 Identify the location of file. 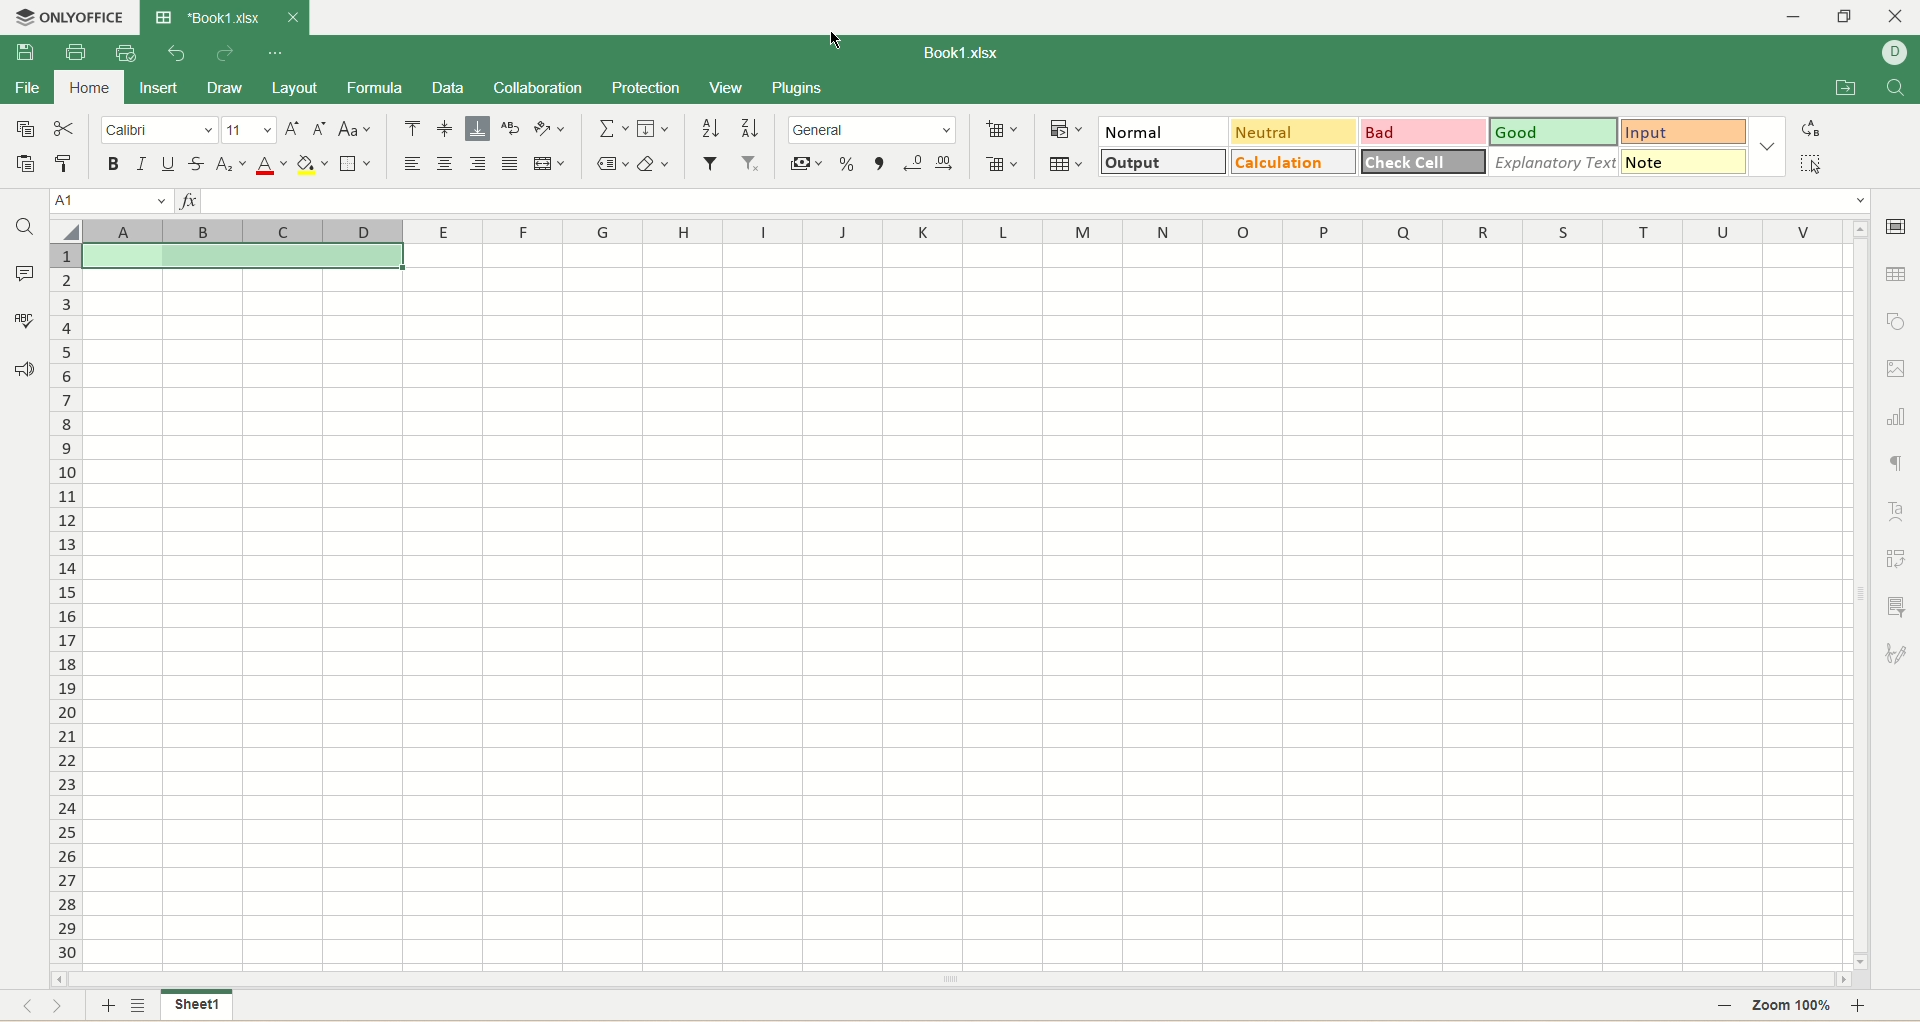
(26, 89).